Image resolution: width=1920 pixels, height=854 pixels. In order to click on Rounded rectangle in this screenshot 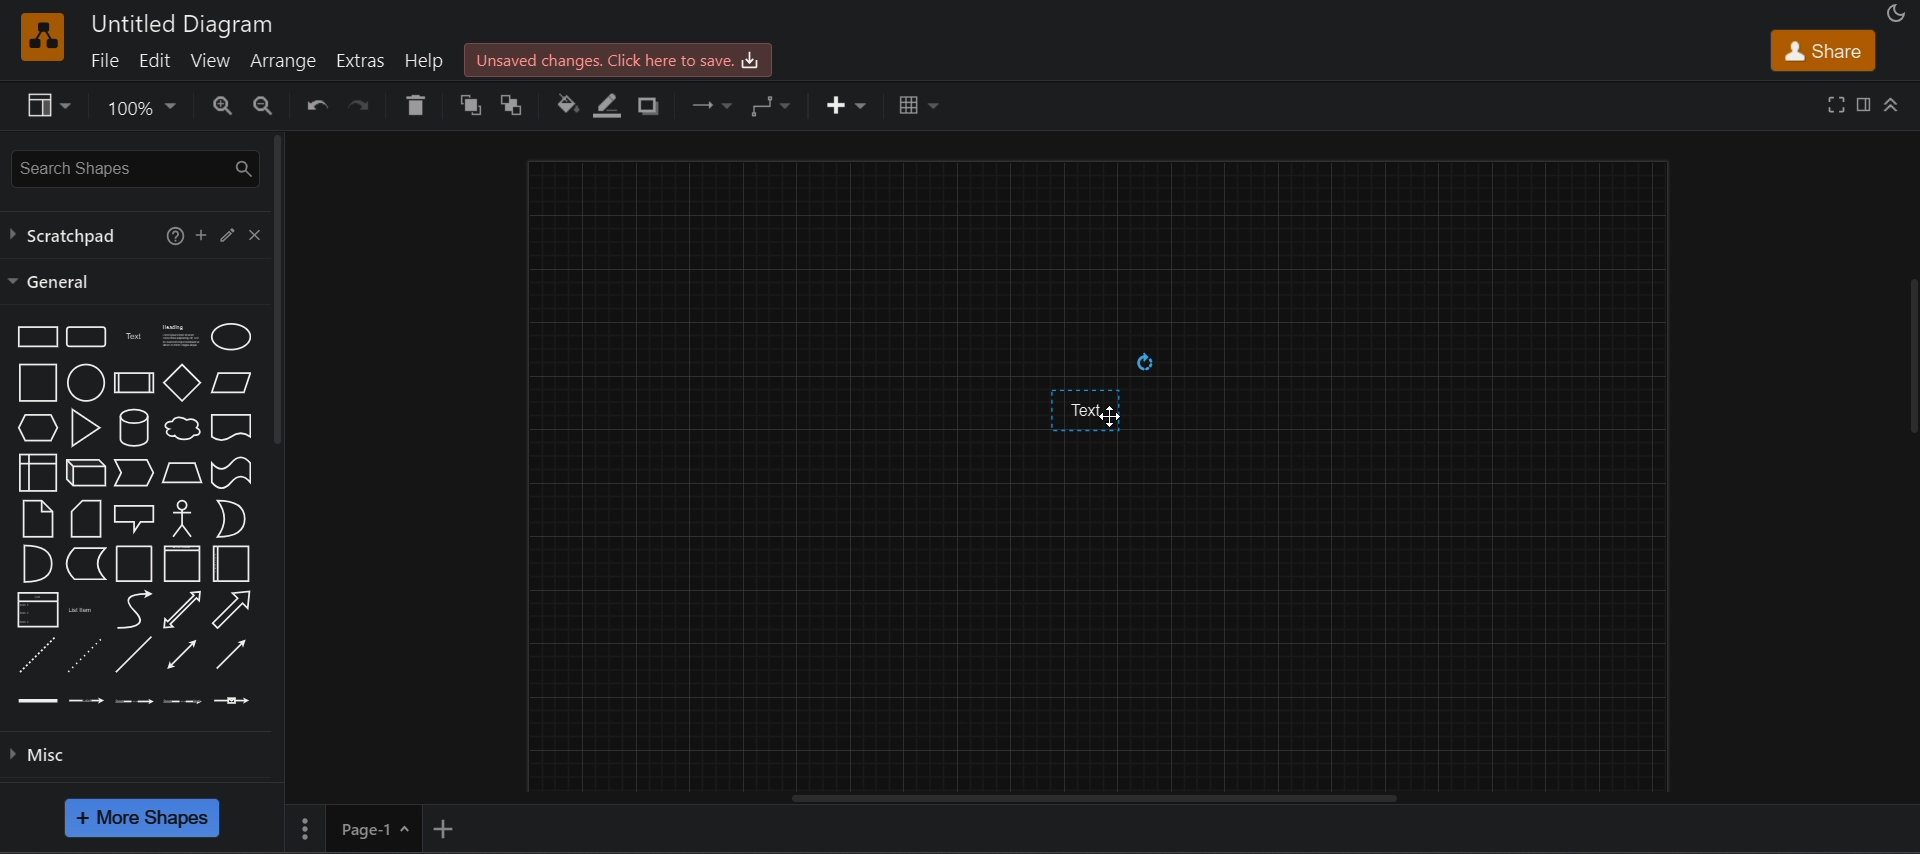, I will do `click(86, 336)`.